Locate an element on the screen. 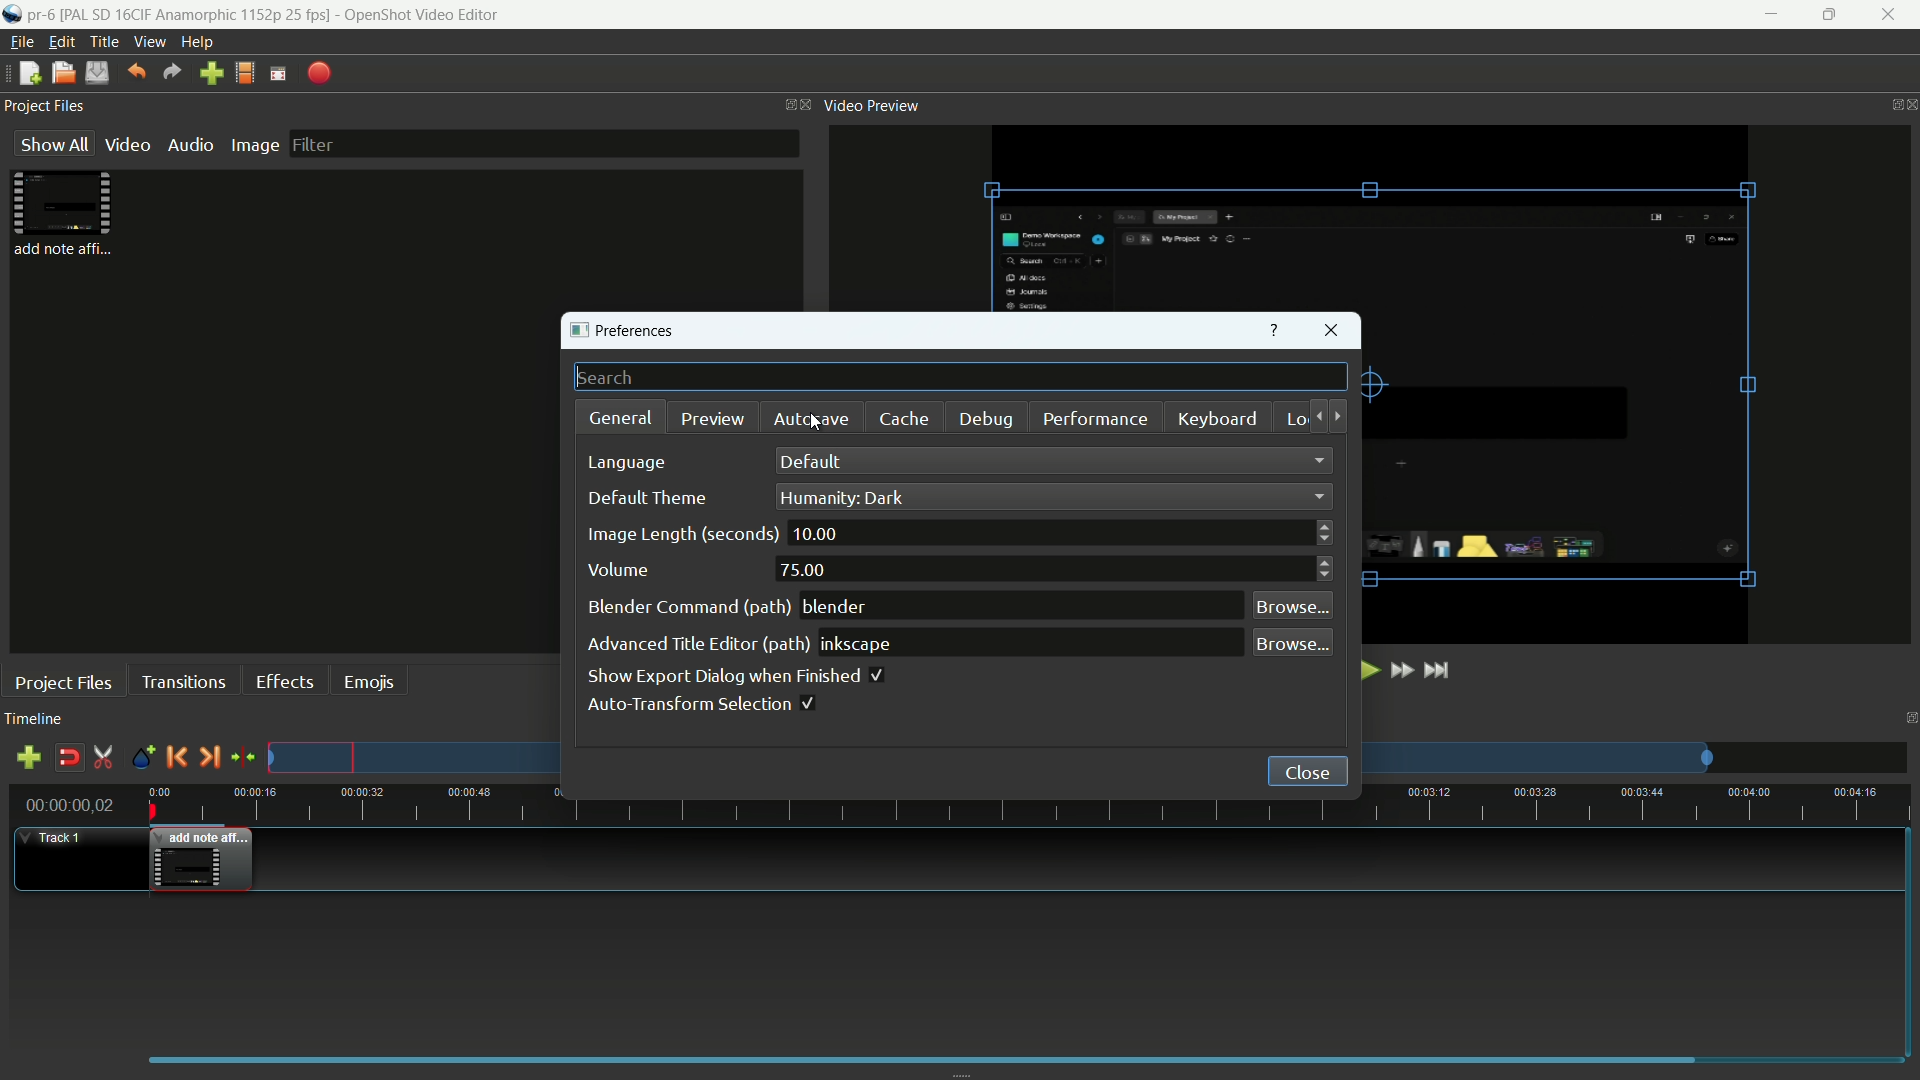 The height and width of the screenshot is (1080, 1920). app icon is located at coordinates (12, 16).